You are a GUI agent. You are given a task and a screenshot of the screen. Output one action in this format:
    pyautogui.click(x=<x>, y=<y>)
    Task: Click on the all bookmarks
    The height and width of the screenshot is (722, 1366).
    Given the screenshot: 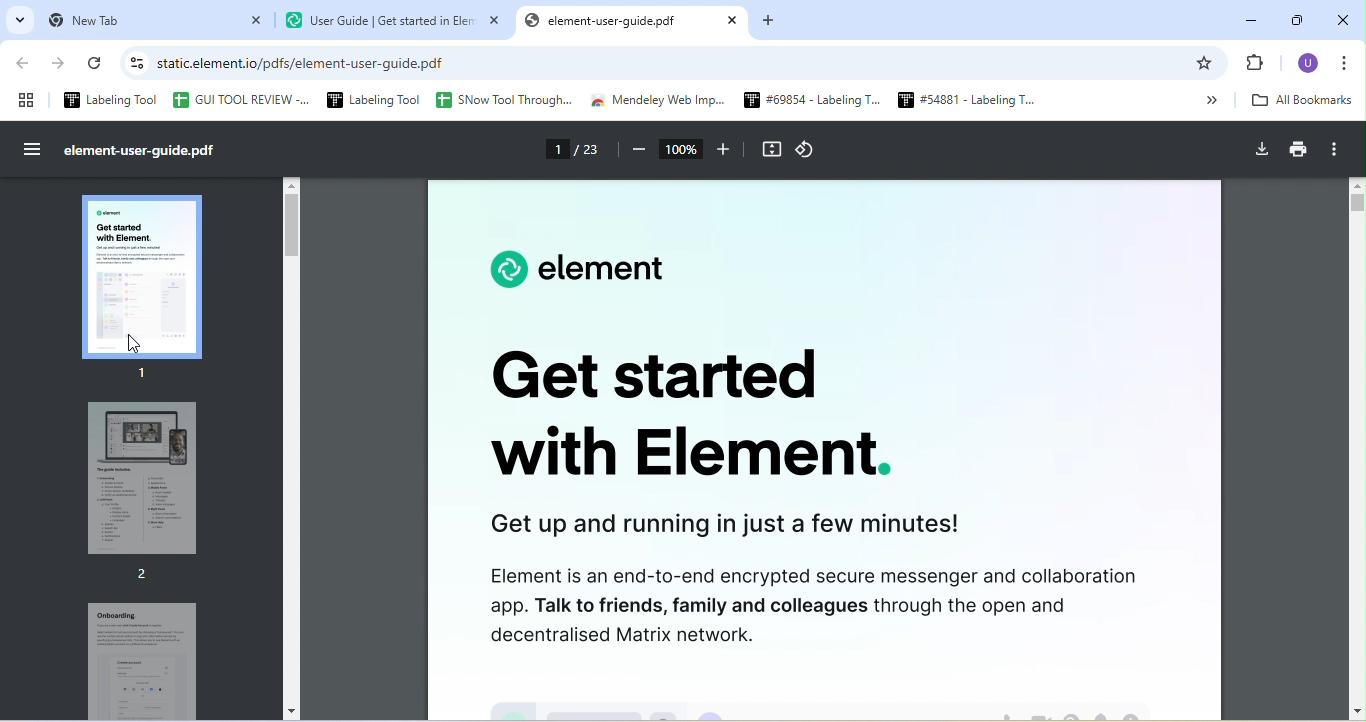 What is the action you would take?
    pyautogui.click(x=1308, y=102)
    